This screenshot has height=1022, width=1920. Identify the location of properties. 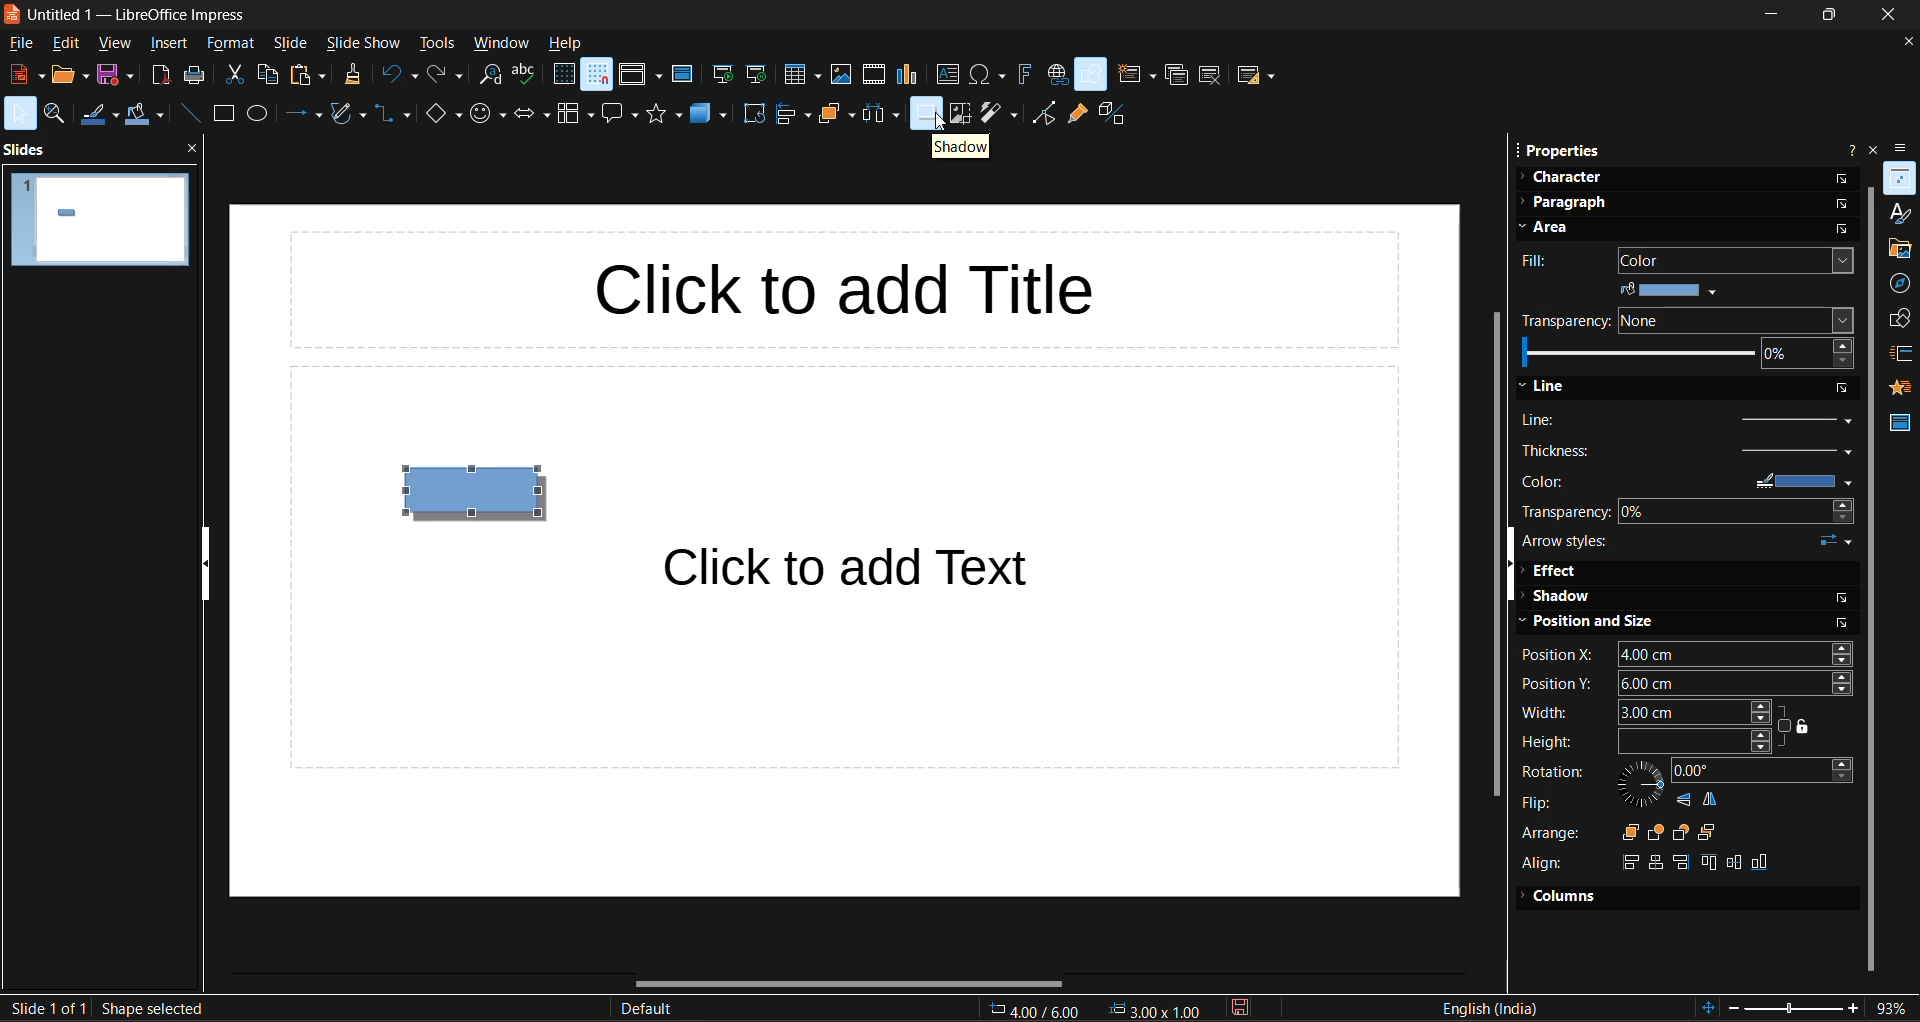
(1559, 150).